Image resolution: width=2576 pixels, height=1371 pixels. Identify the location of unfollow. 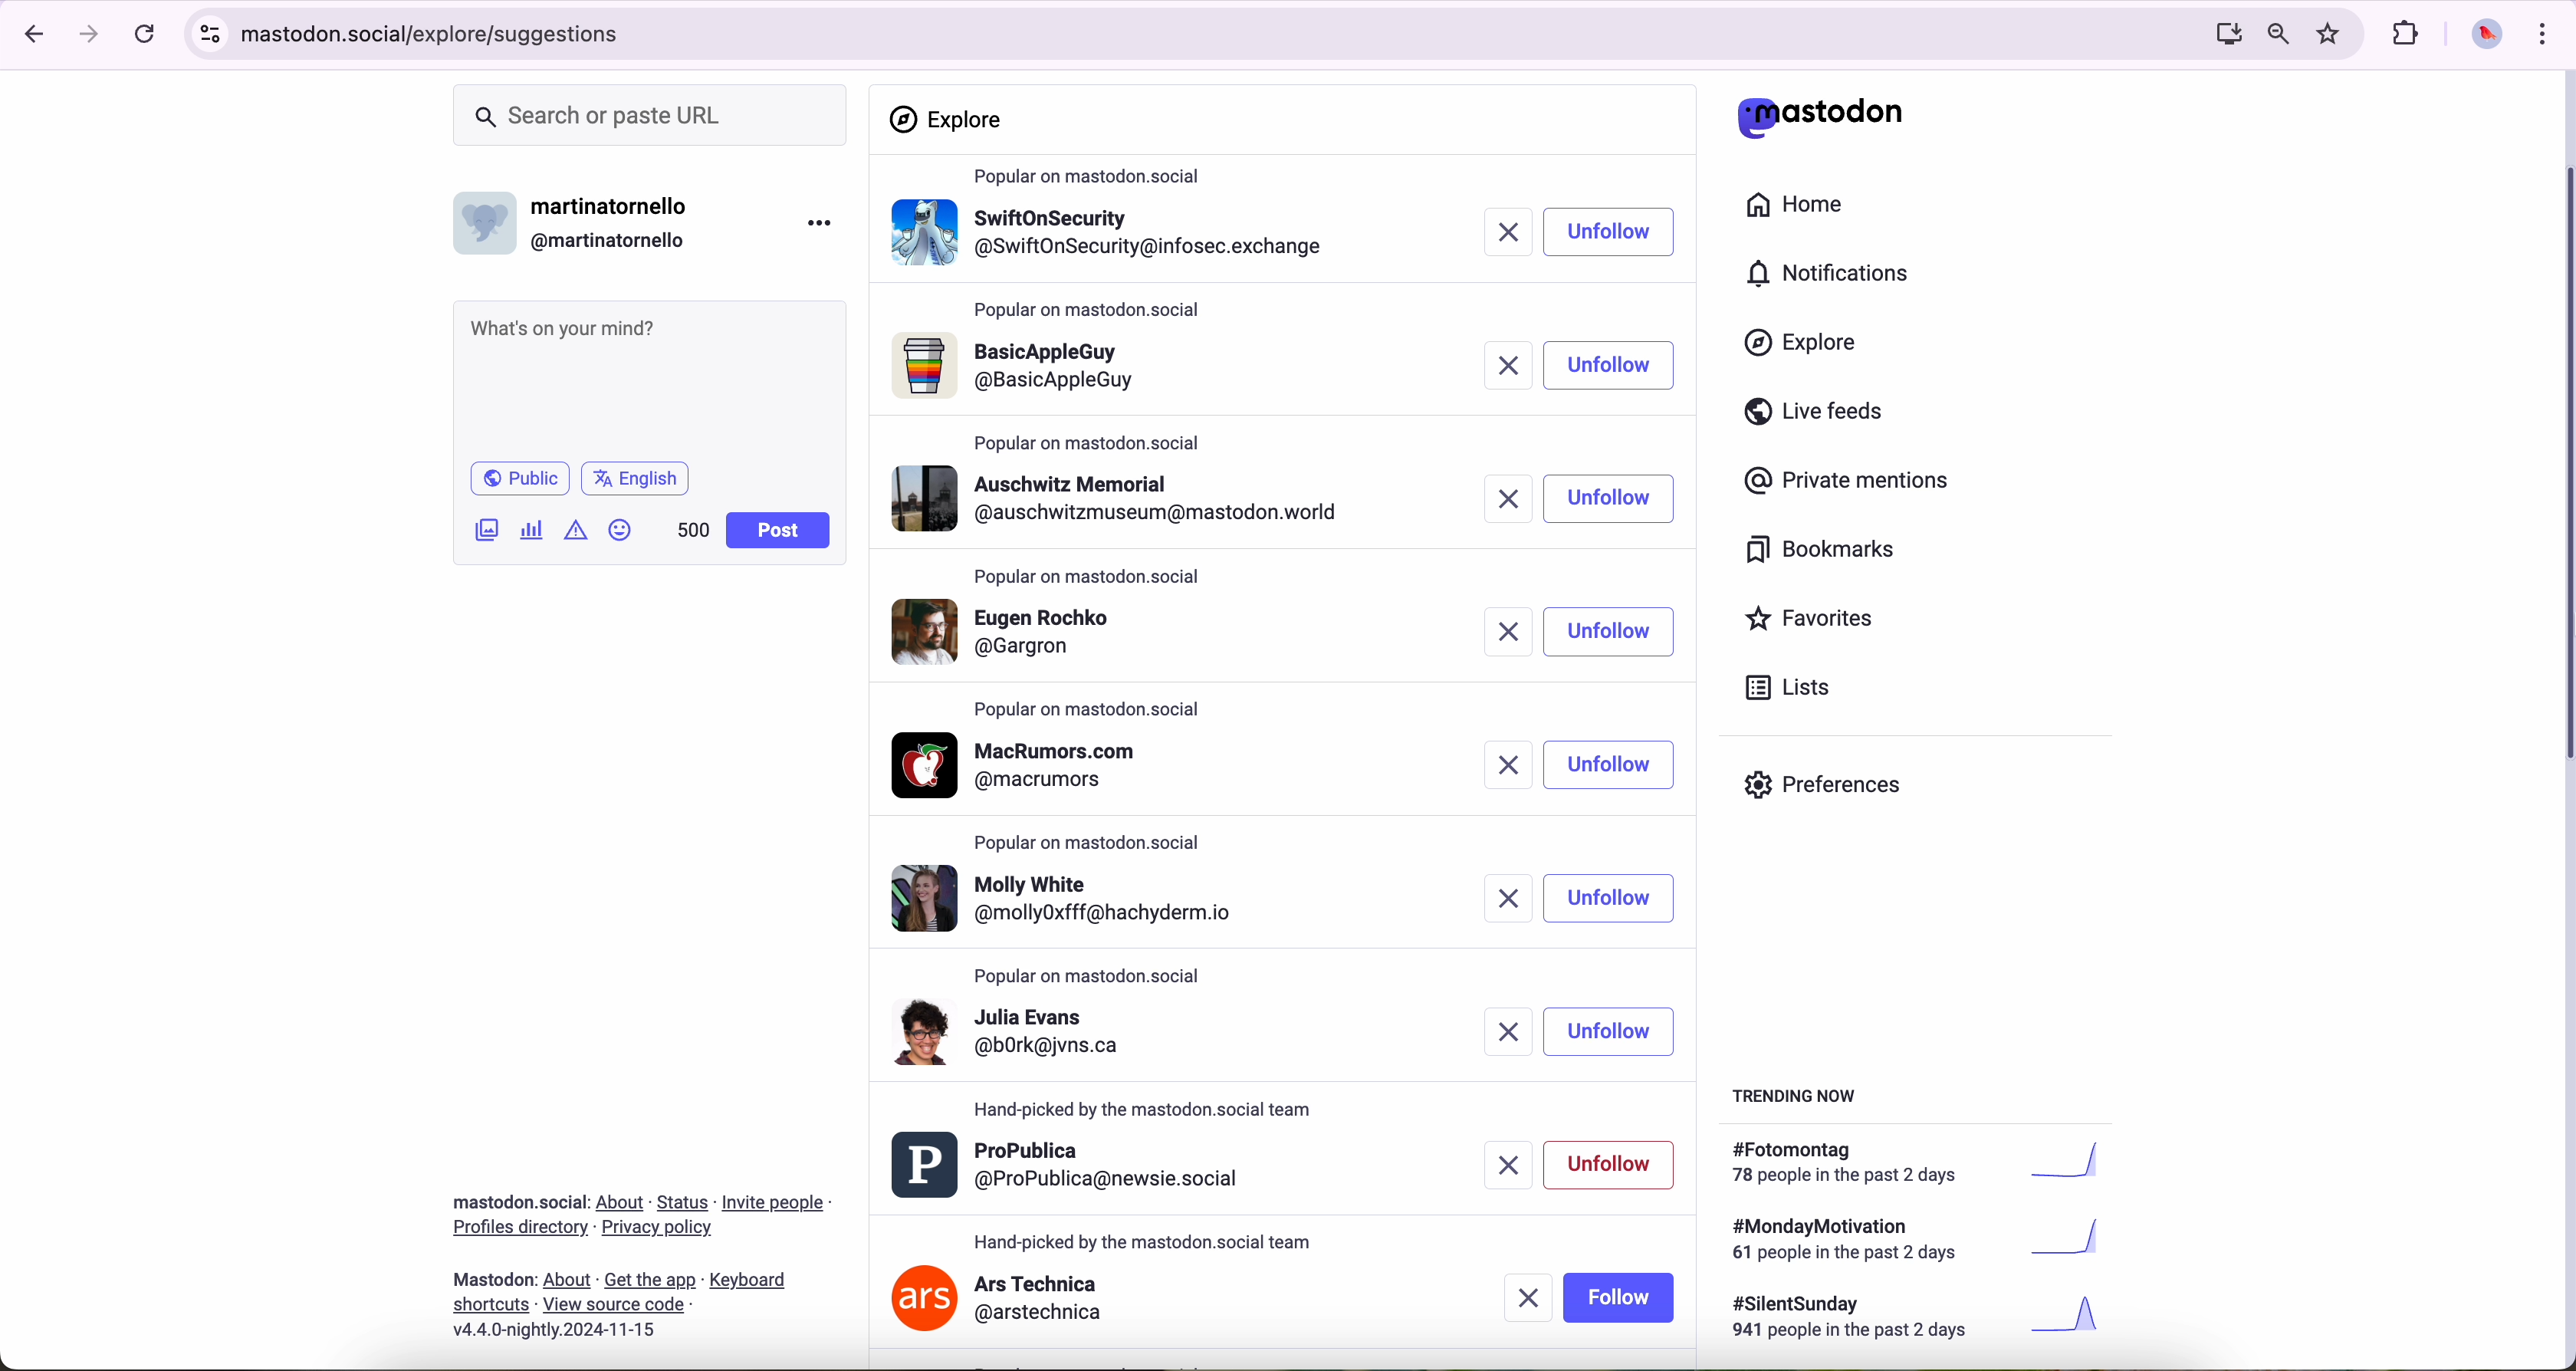
(1610, 764).